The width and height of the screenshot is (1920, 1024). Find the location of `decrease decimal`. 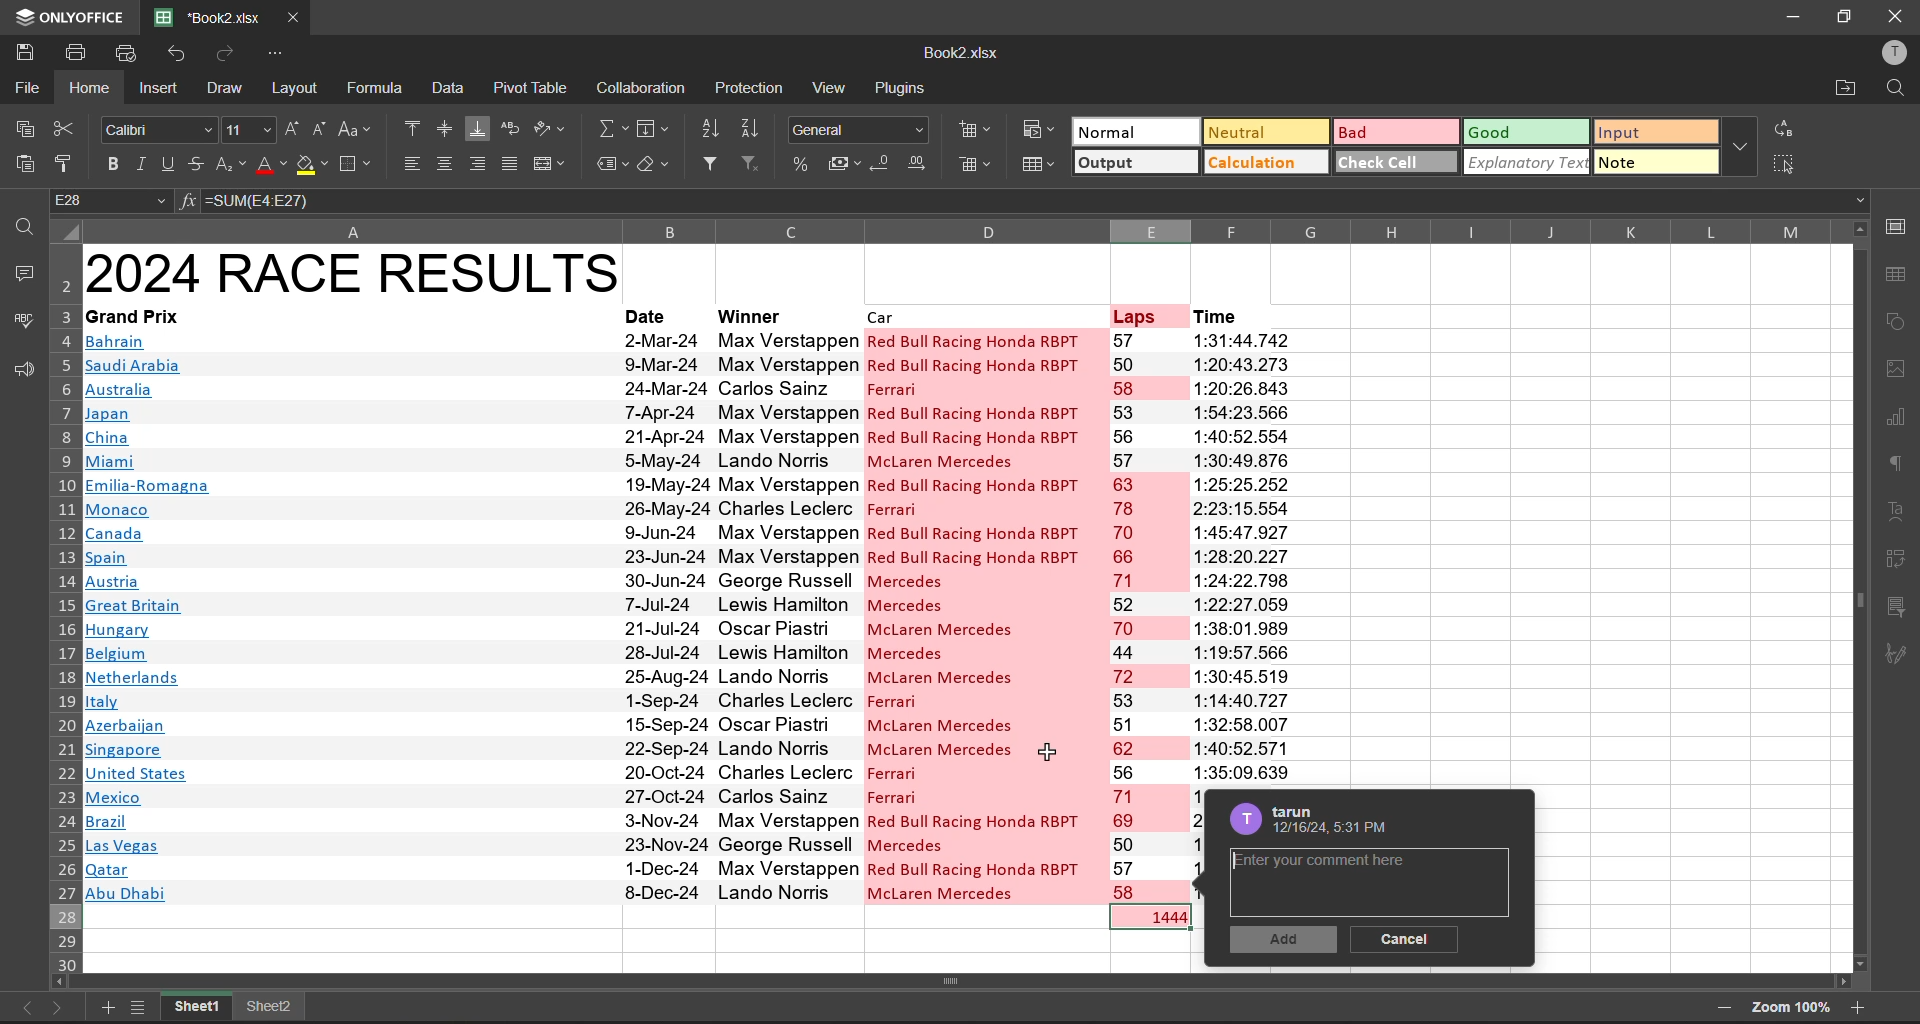

decrease decimal is located at coordinates (882, 163).